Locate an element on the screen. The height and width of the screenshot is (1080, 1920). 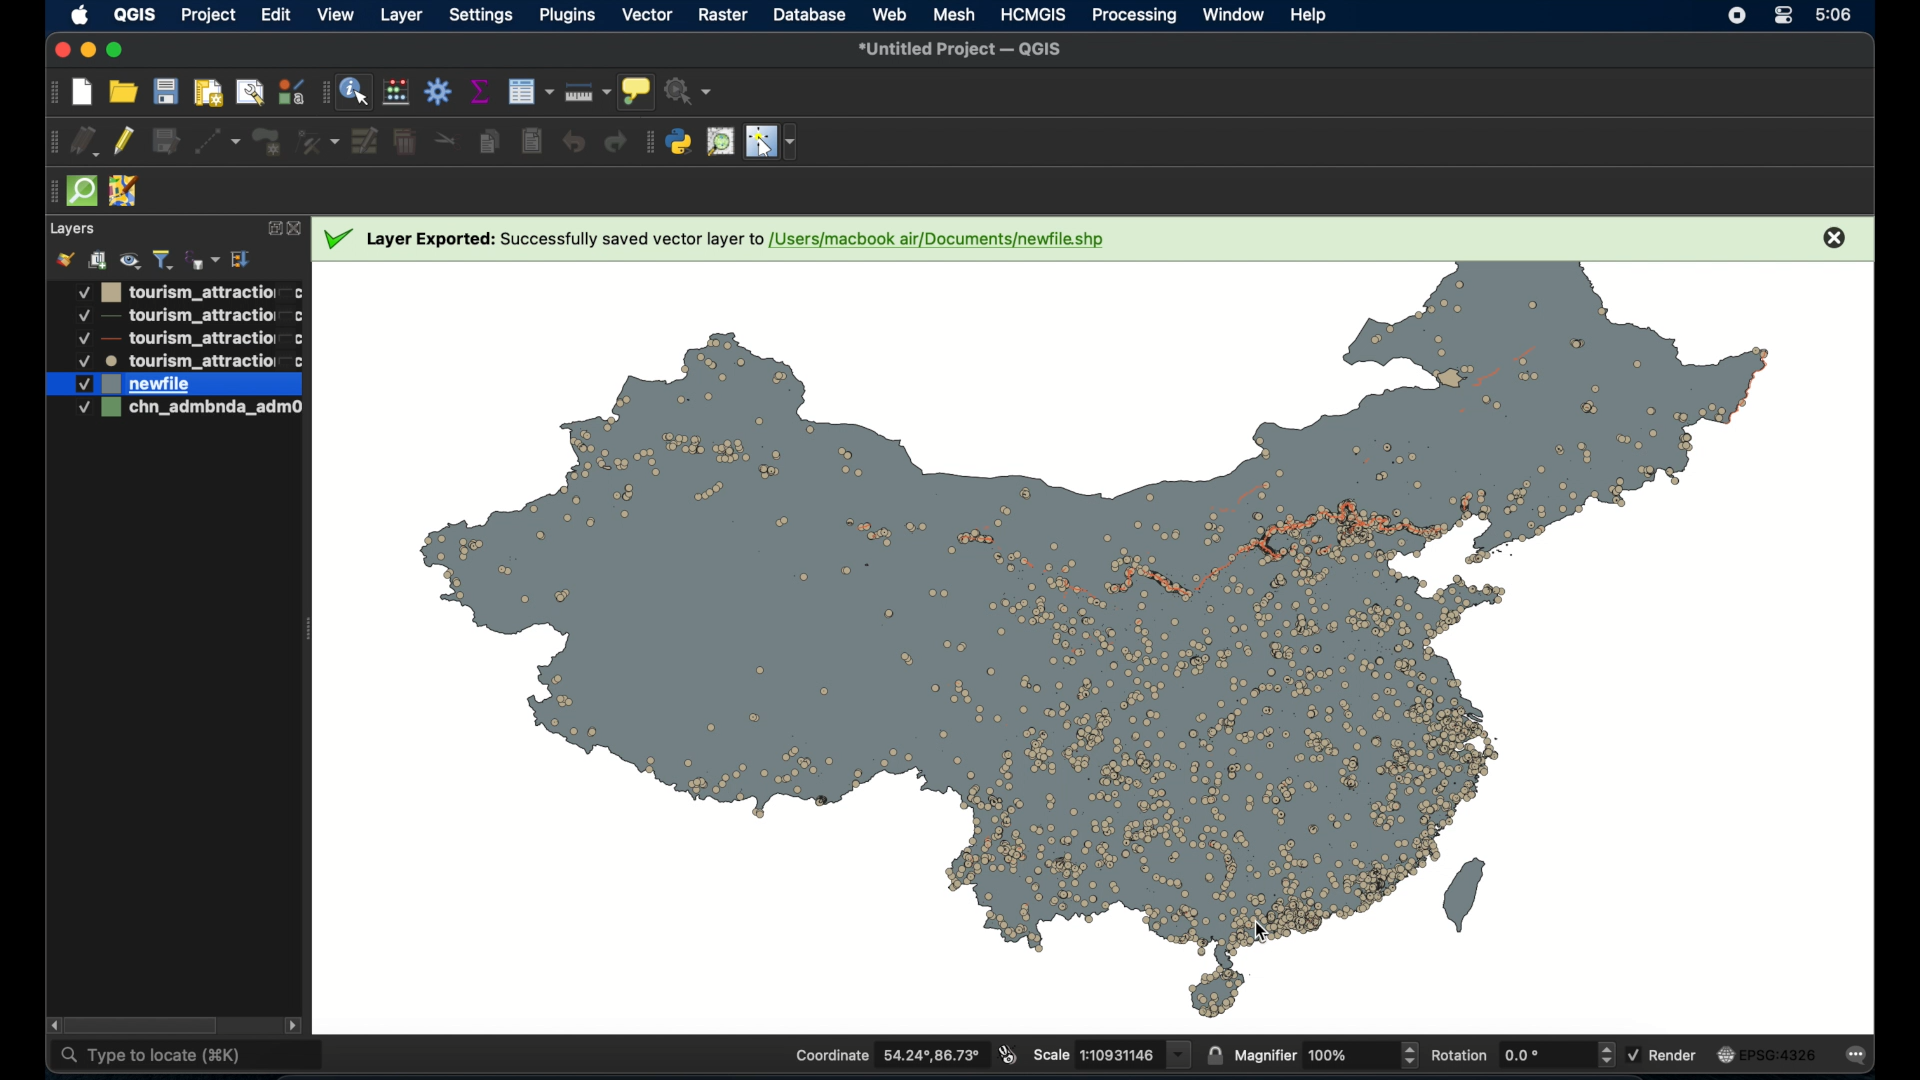
settings is located at coordinates (480, 17).